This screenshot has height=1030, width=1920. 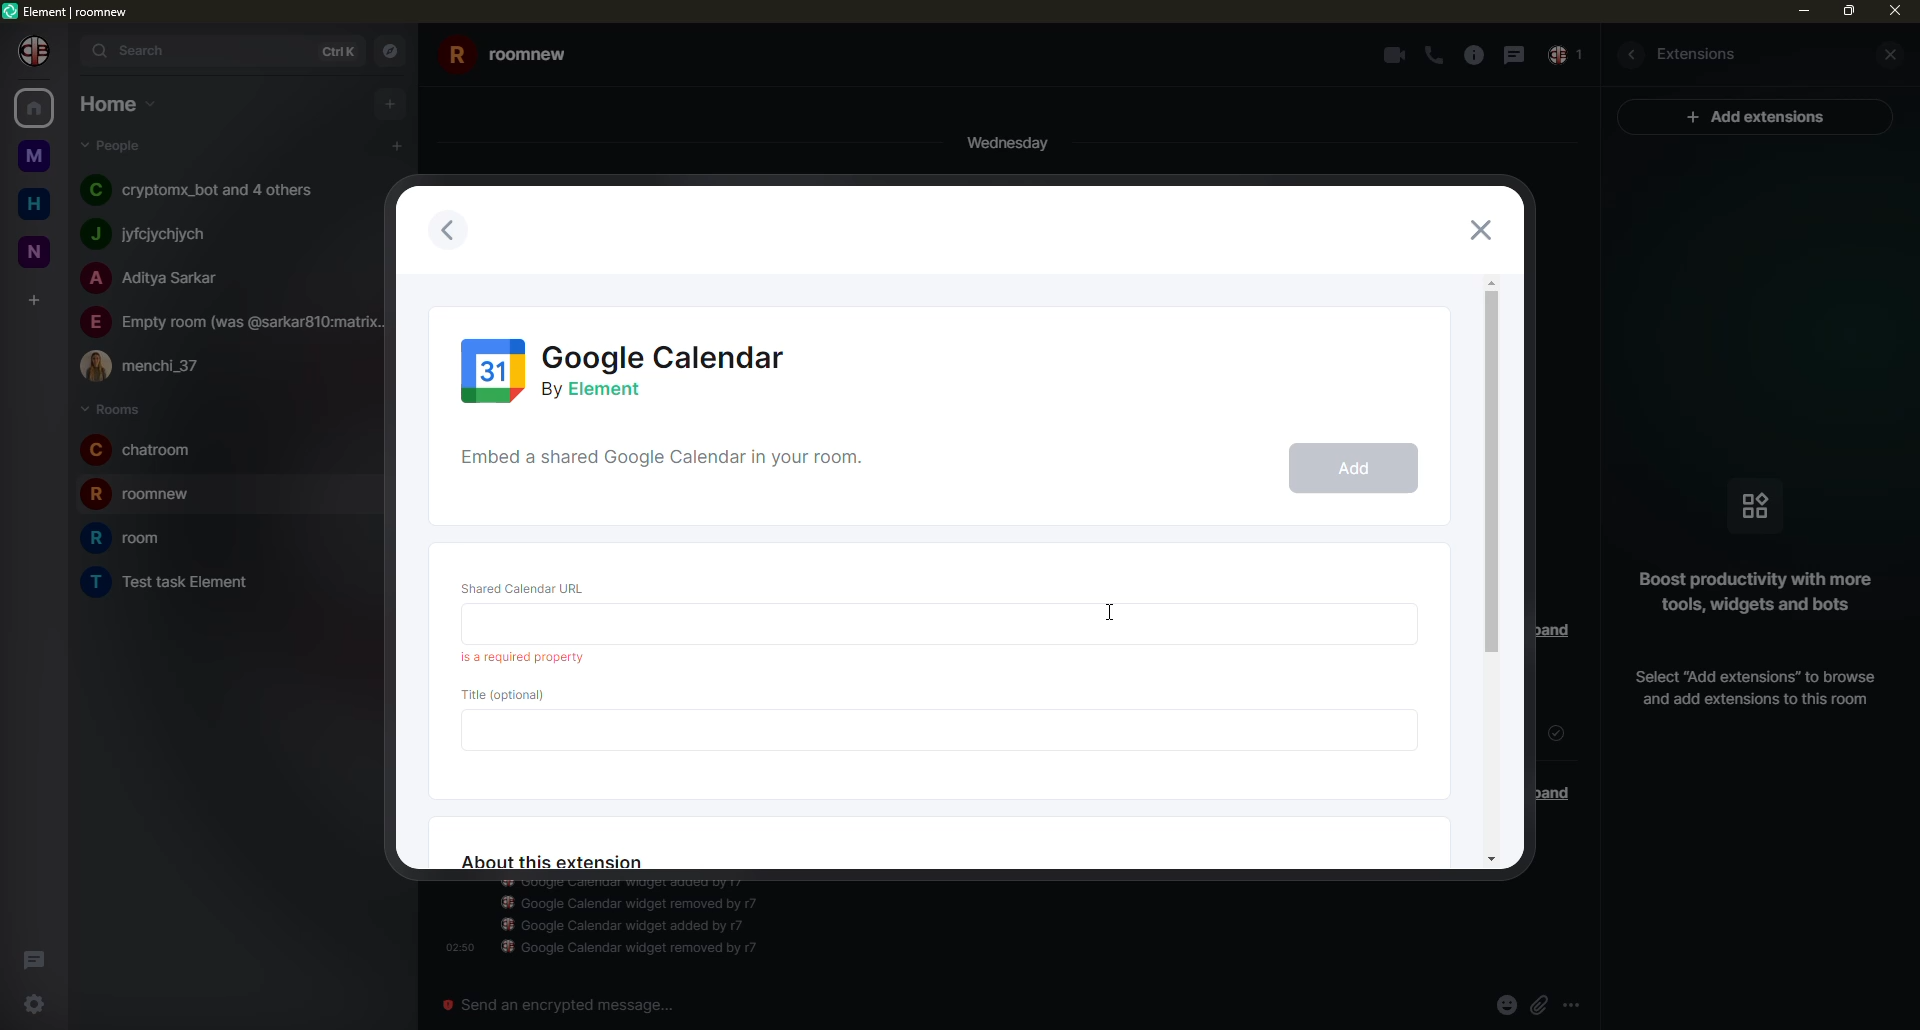 What do you see at coordinates (1393, 56) in the screenshot?
I see `video` at bounding box center [1393, 56].